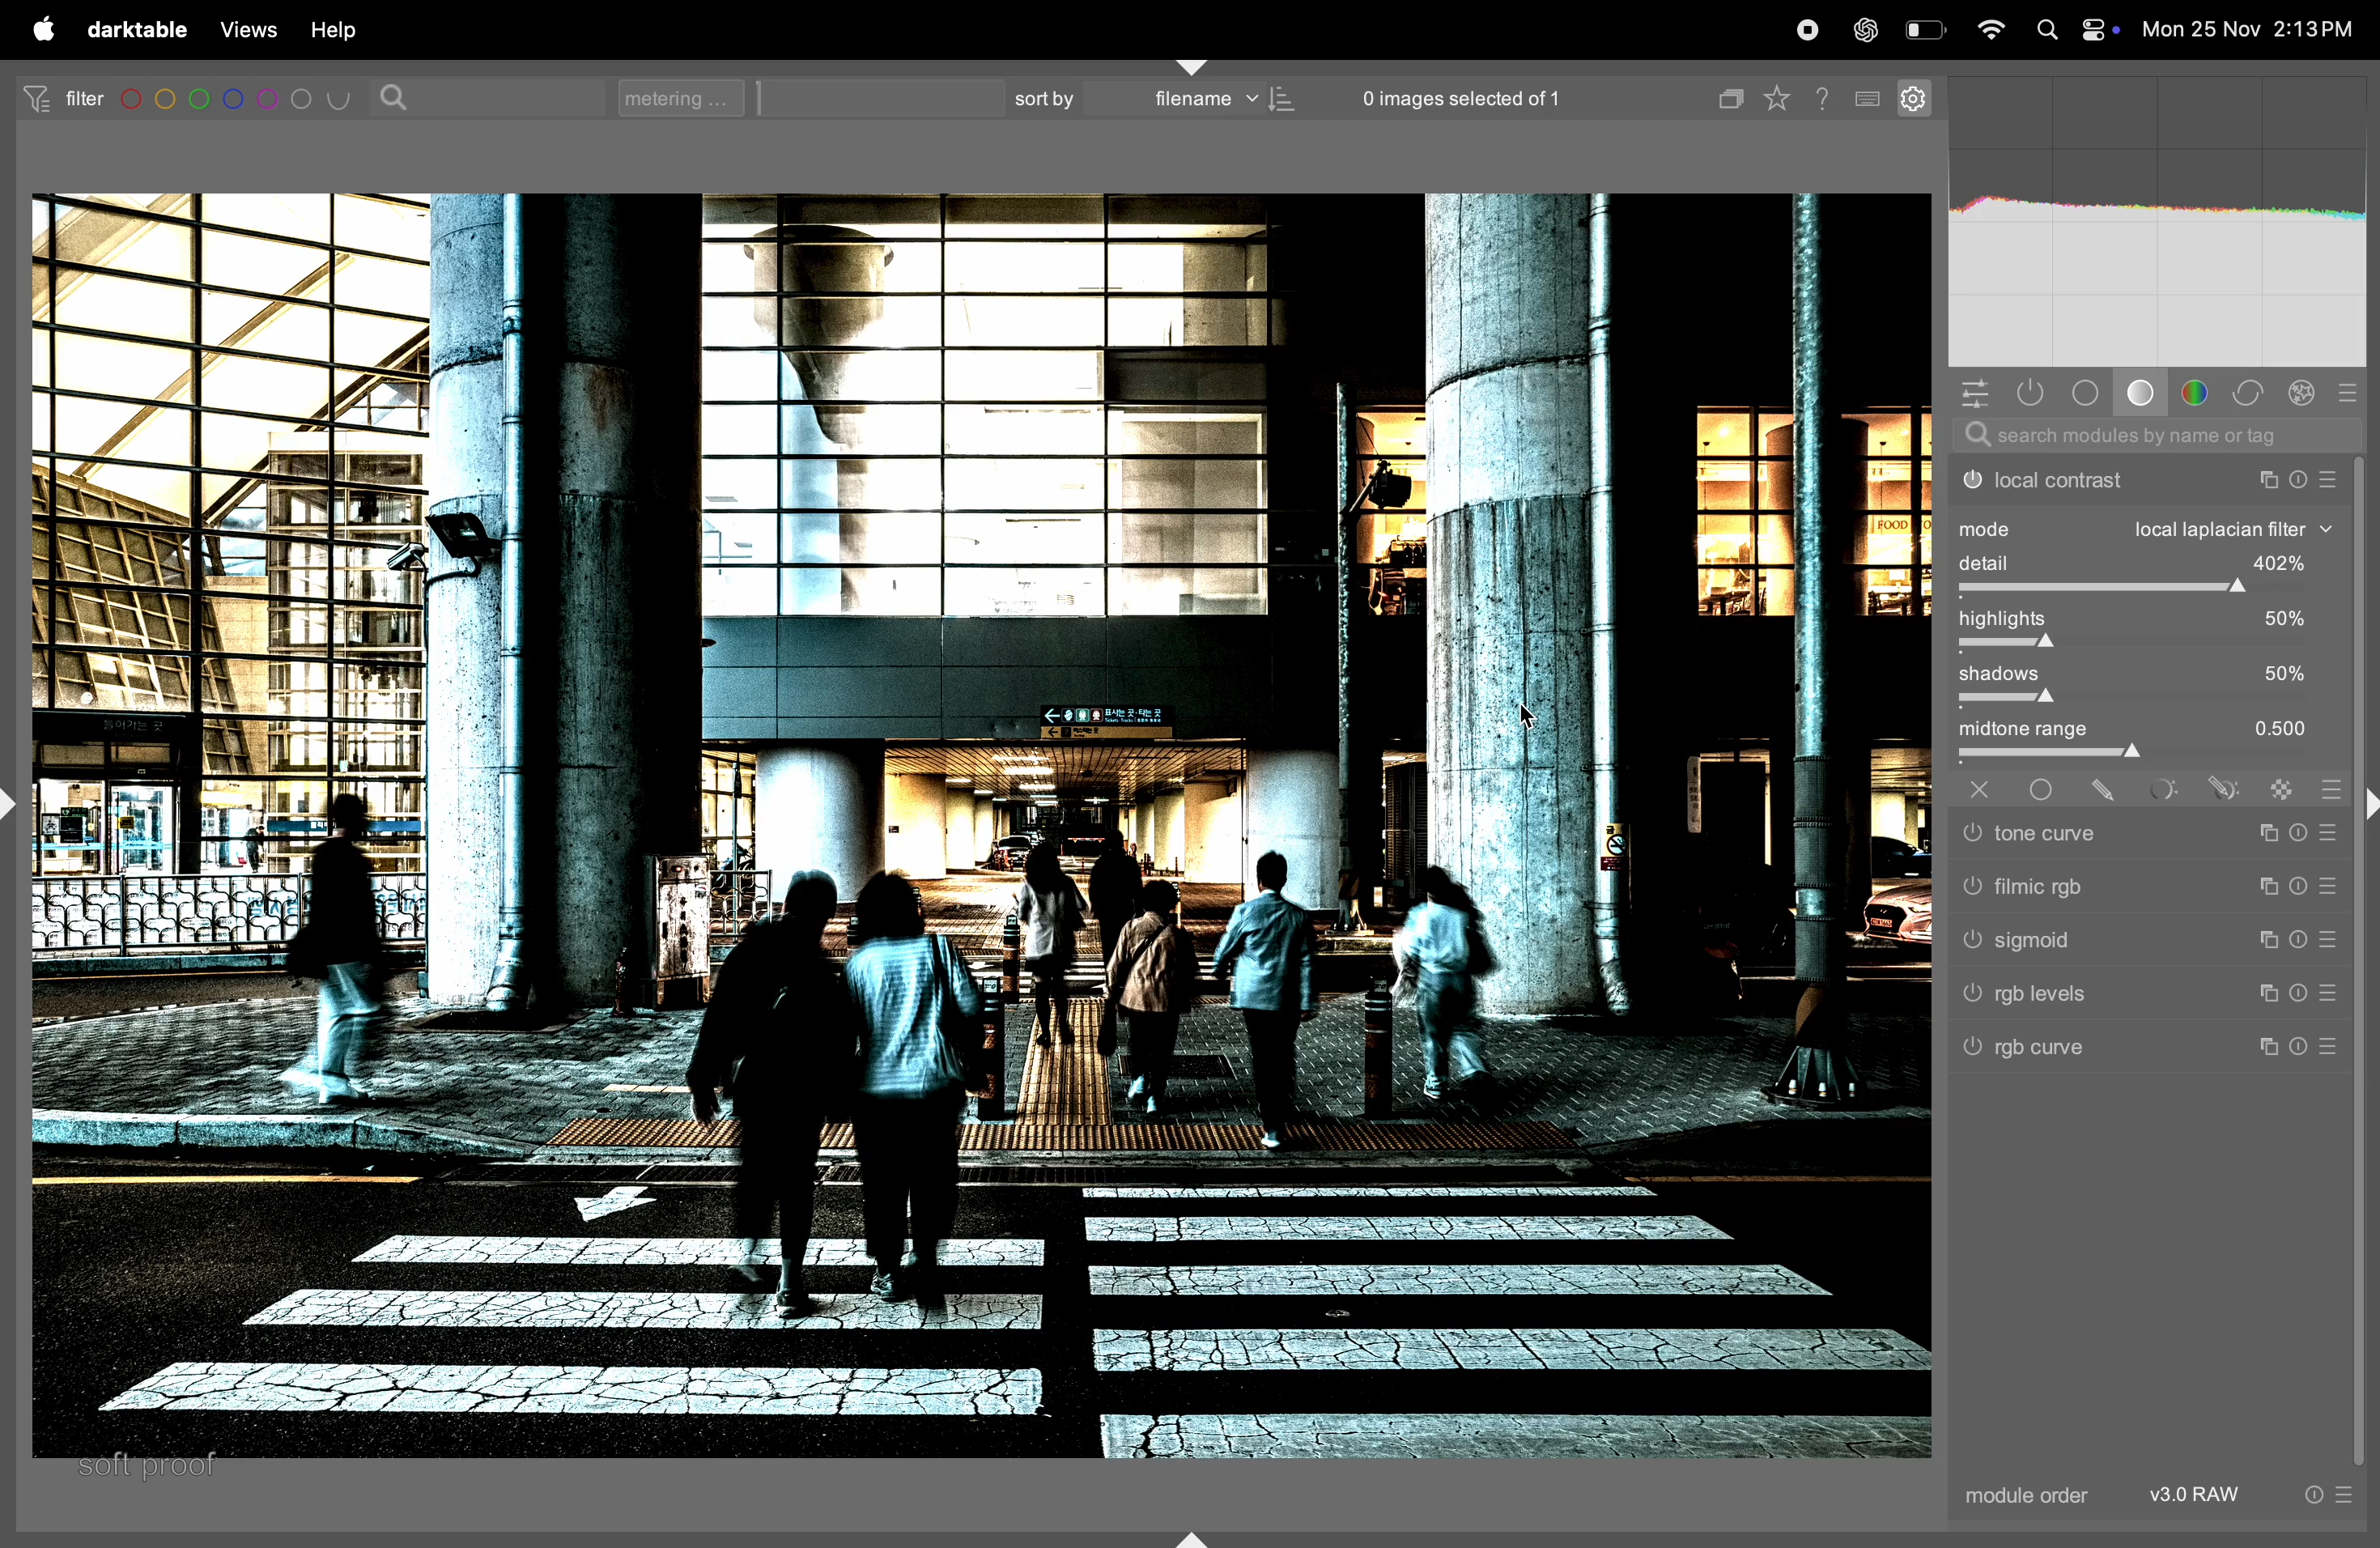 The height and width of the screenshot is (1548, 2380). Describe the element at coordinates (17, 801) in the screenshot. I see `shift+ctrl+l` at that location.